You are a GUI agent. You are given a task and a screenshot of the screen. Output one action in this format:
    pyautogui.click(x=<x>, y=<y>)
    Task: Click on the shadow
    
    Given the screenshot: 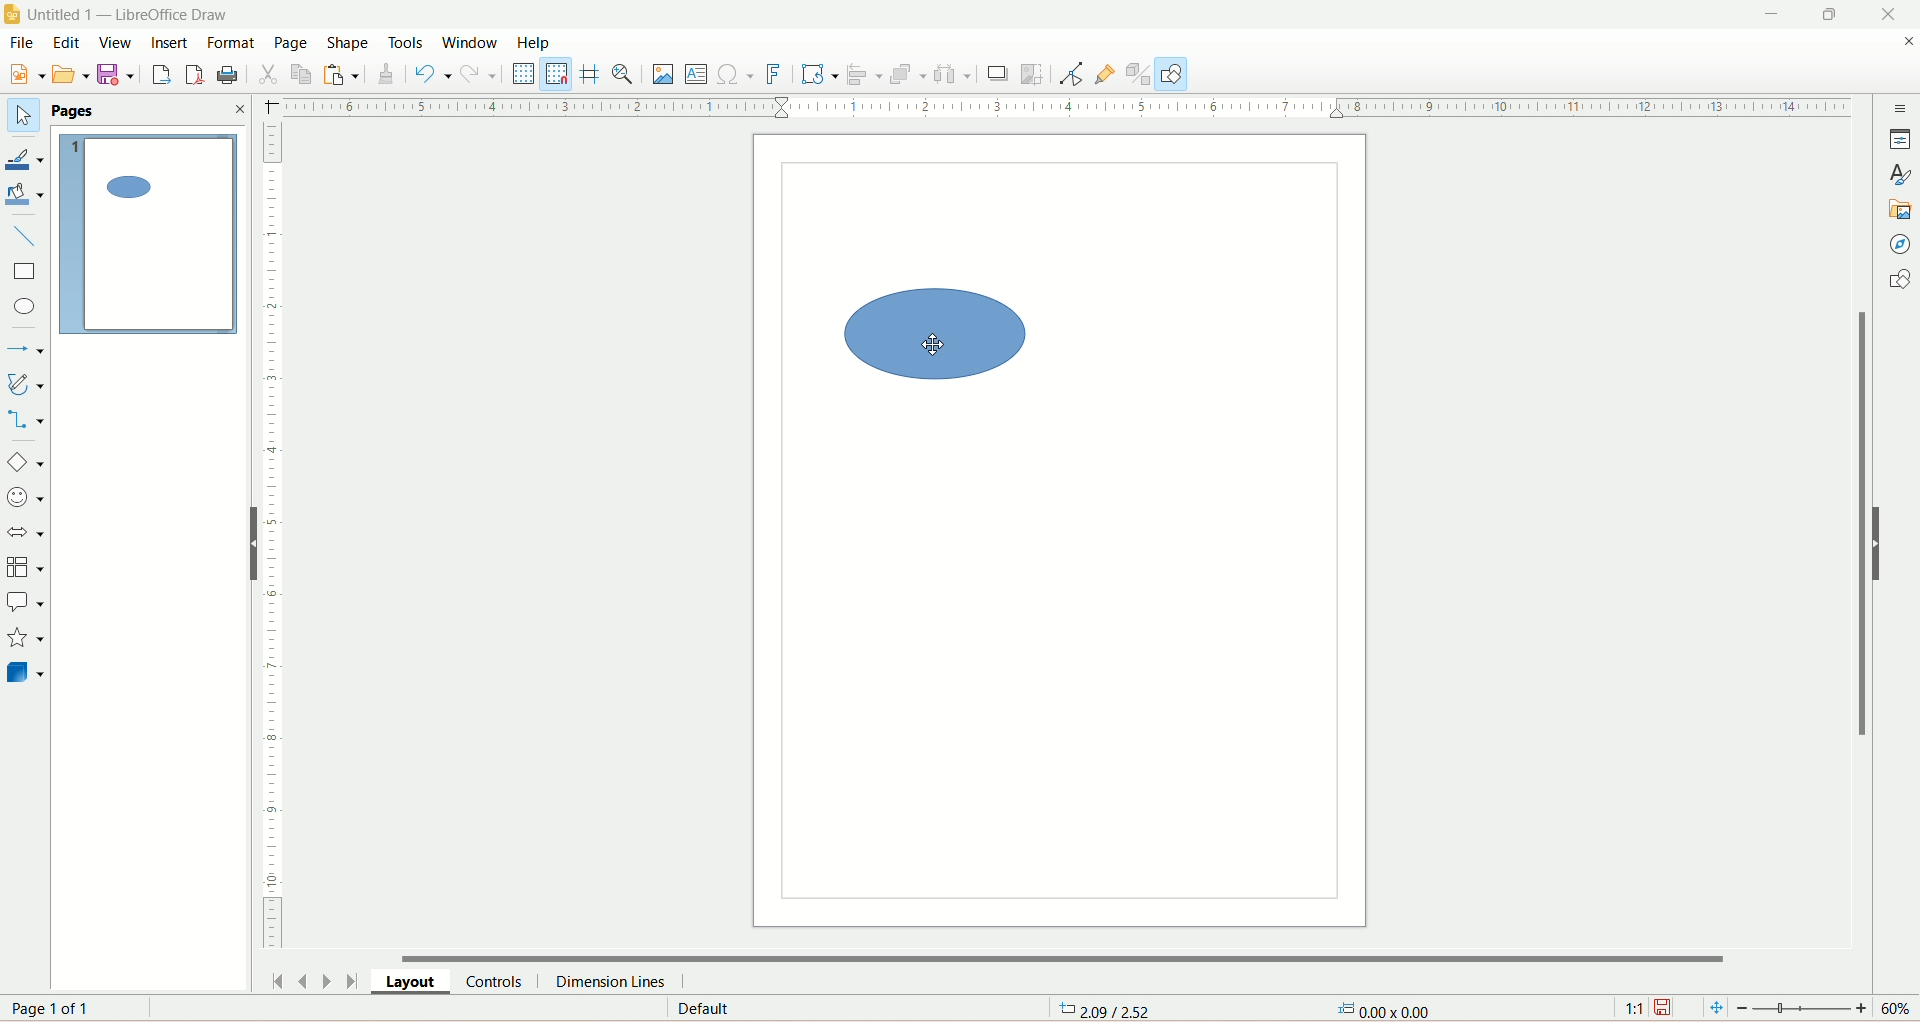 What is the action you would take?
    pyautogui.click(x=995, y=76)
    